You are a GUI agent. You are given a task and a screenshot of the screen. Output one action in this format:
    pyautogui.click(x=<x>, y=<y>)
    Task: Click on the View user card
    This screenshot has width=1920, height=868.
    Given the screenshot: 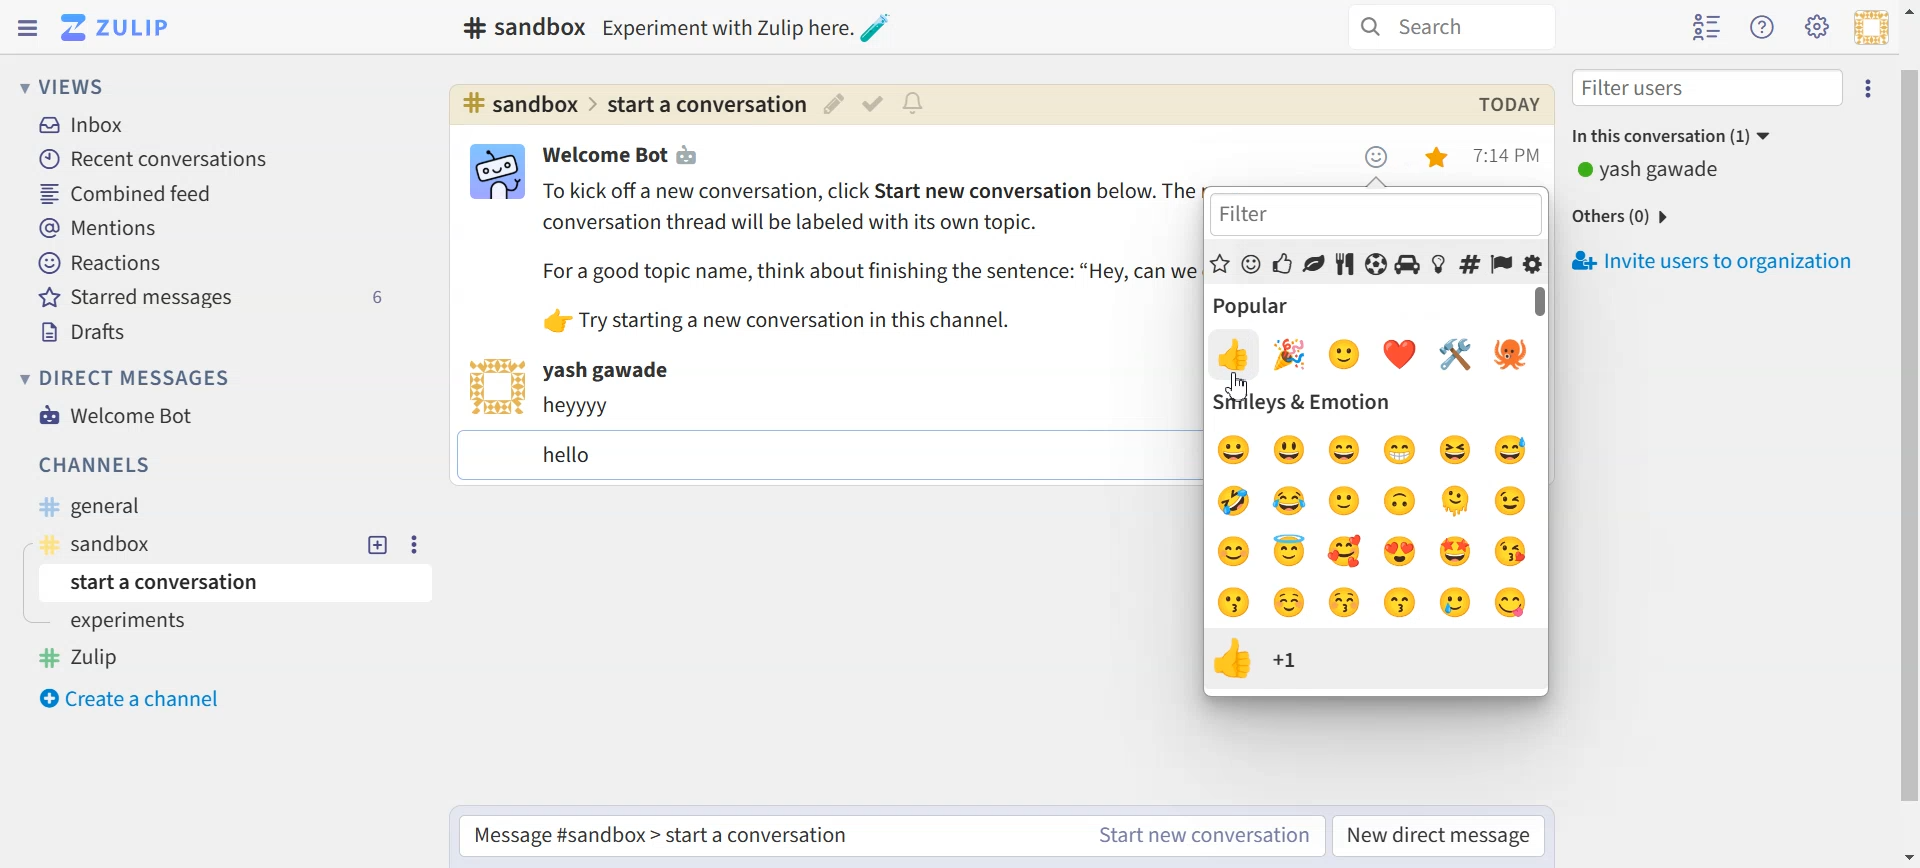 What is the action you would take?
    pyautogui.click(x=495, y=386)
    